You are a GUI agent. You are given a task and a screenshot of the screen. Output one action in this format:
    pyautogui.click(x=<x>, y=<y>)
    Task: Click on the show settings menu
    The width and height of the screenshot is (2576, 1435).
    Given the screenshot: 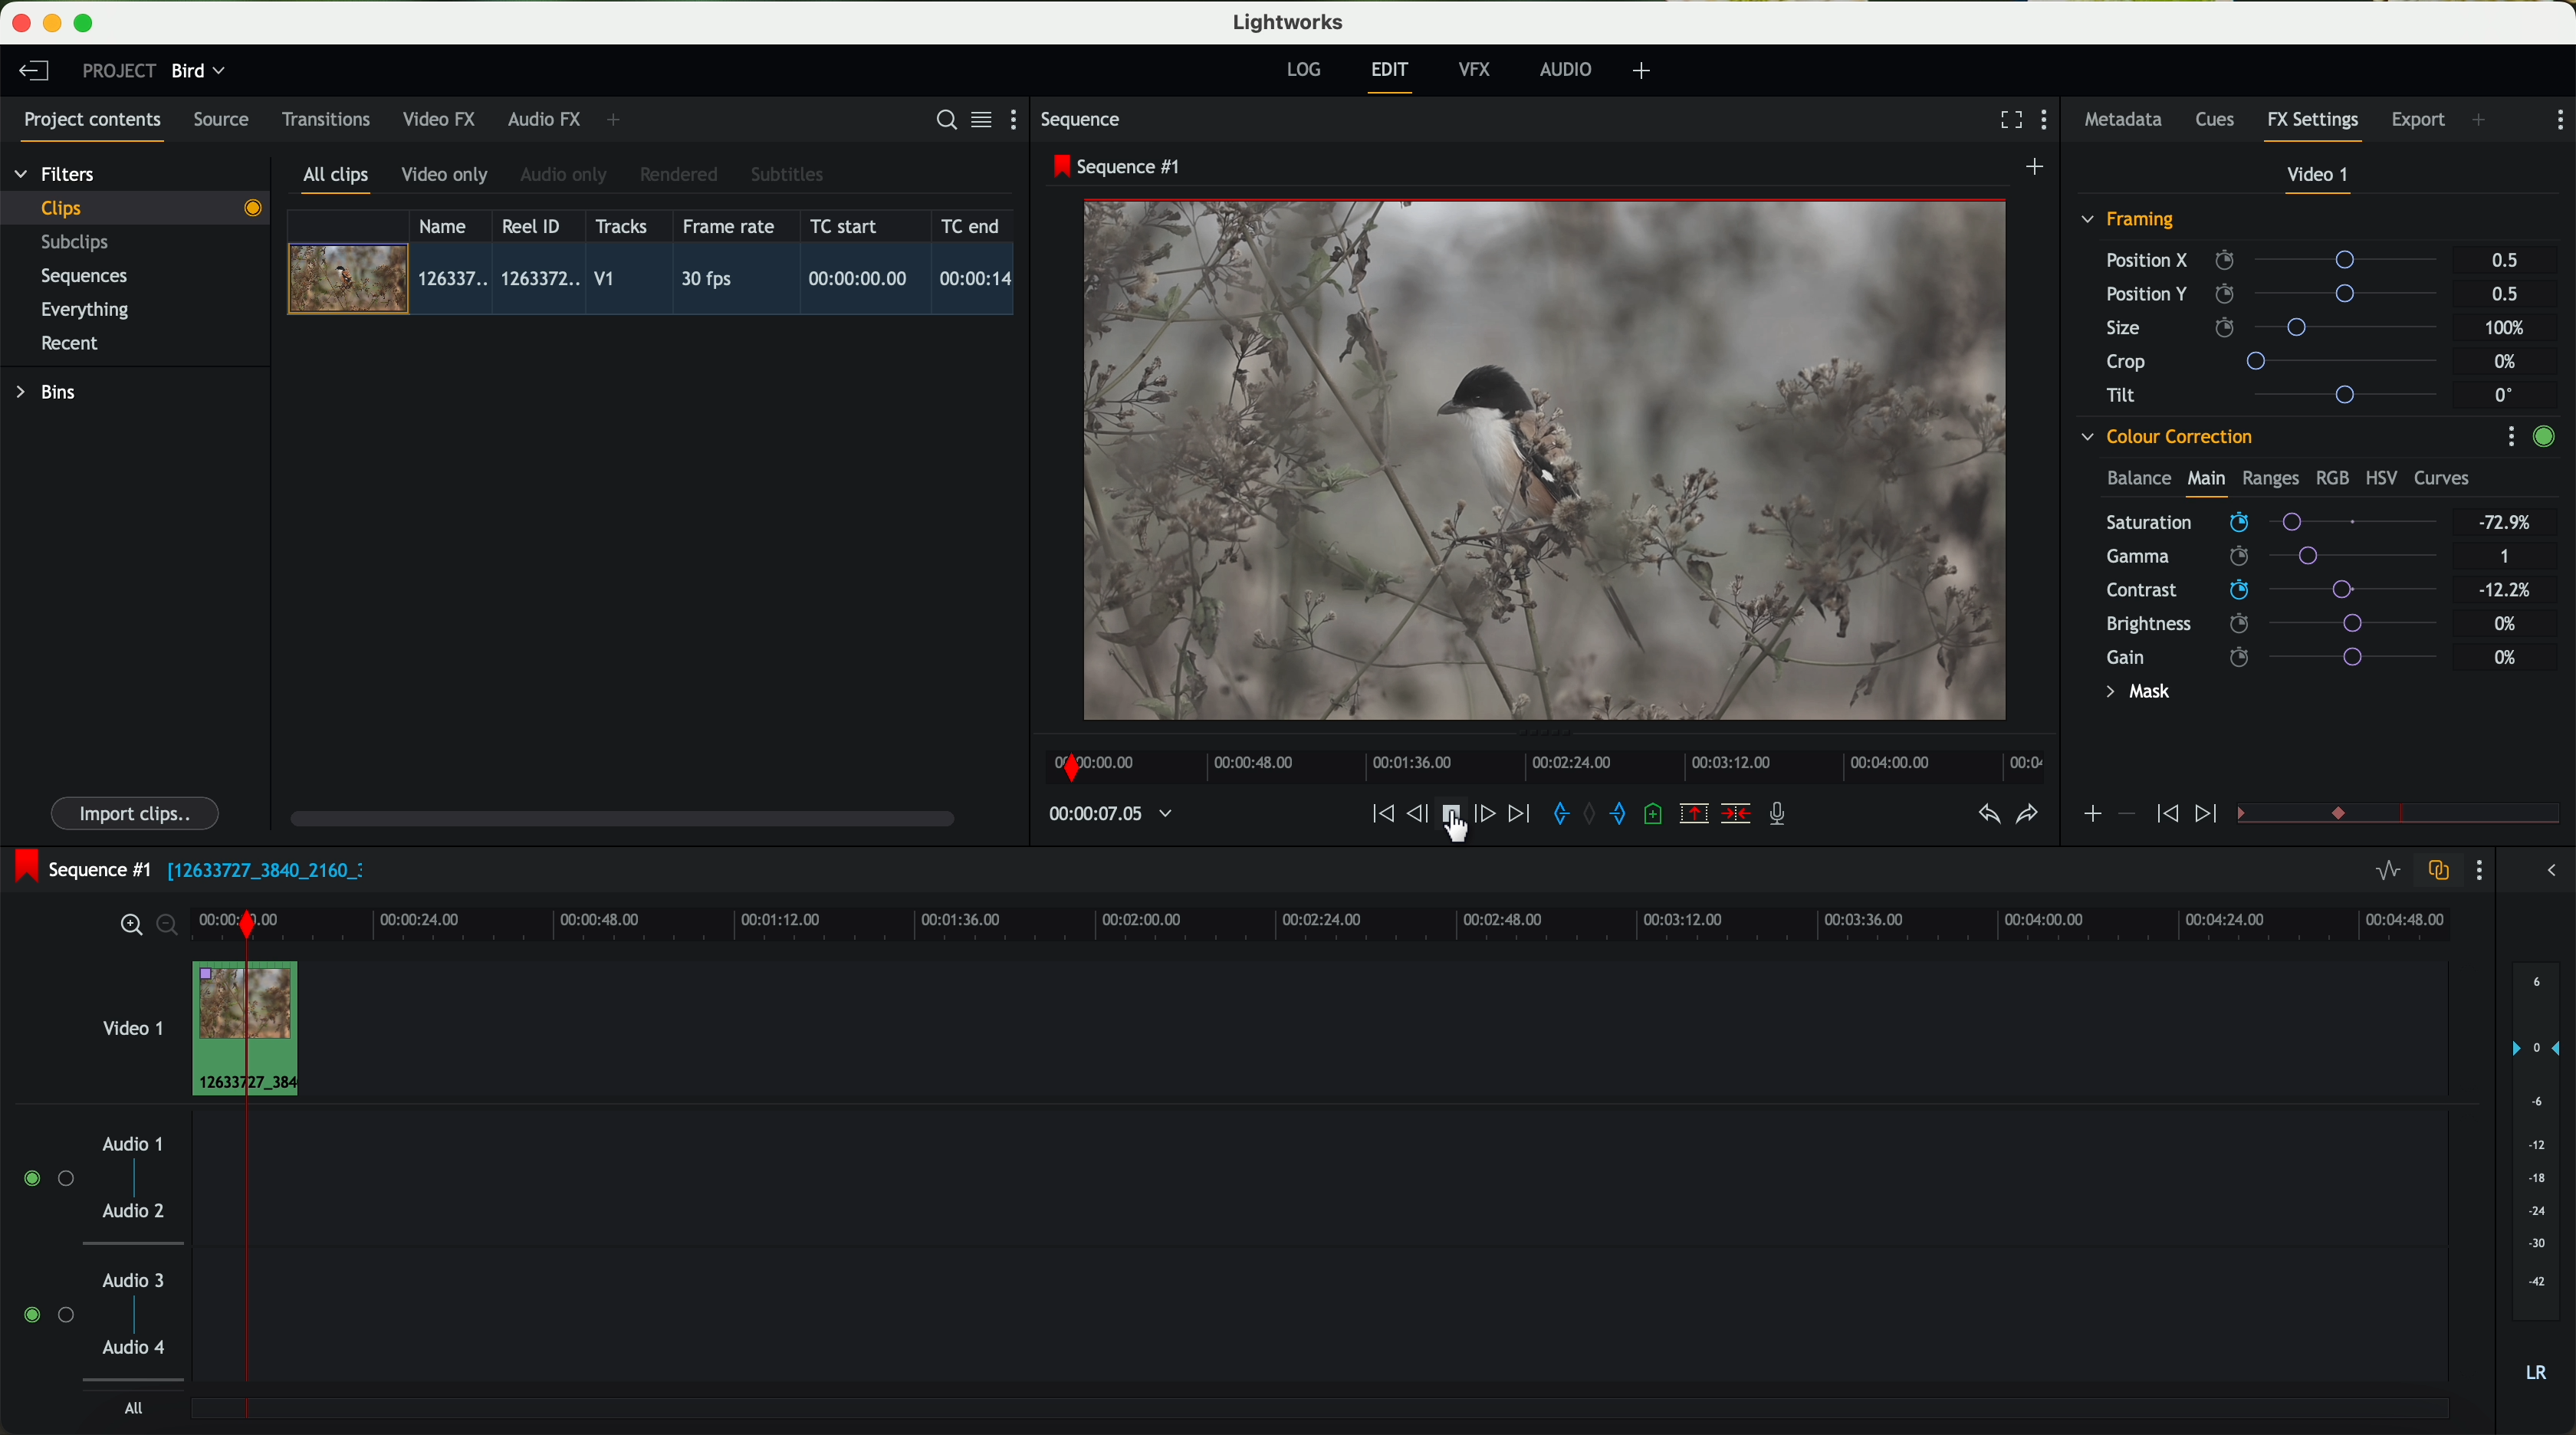 What is the action you would take?
    pyautogui.click(x=2049, y=122)
    